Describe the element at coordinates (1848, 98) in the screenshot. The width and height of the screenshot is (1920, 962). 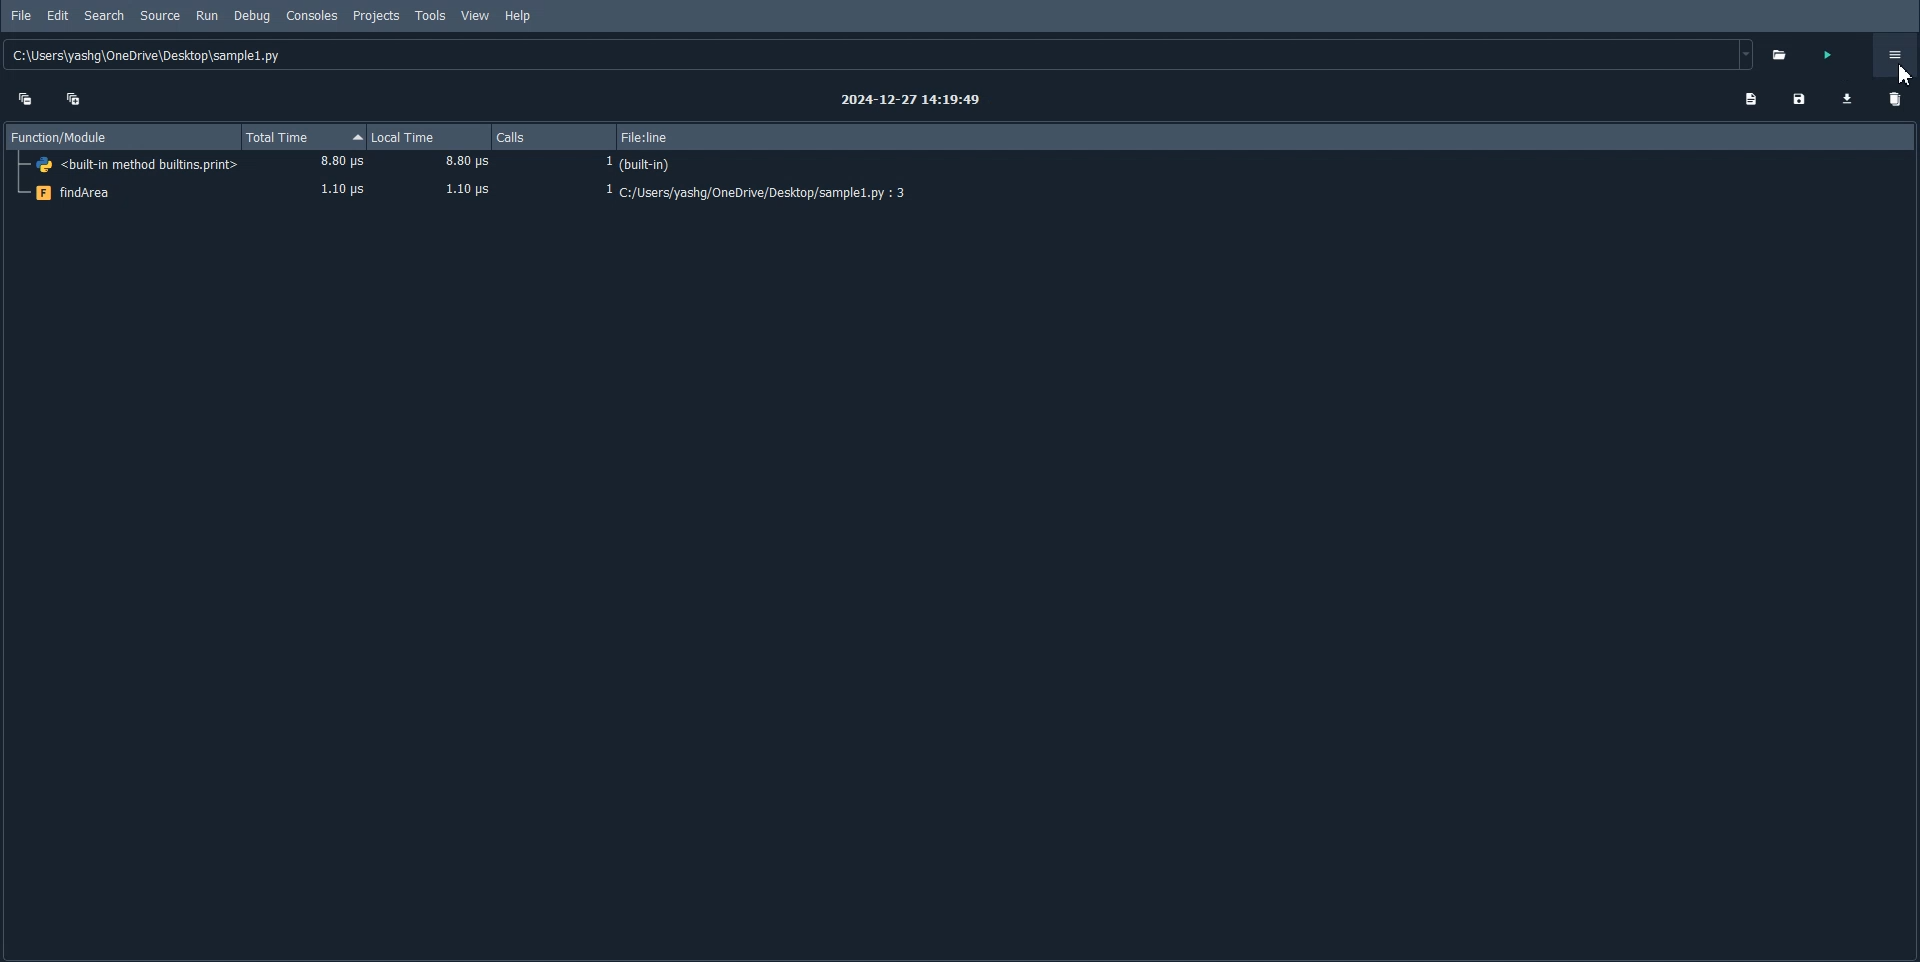
I see `Load profiling data for comparison` at that location.